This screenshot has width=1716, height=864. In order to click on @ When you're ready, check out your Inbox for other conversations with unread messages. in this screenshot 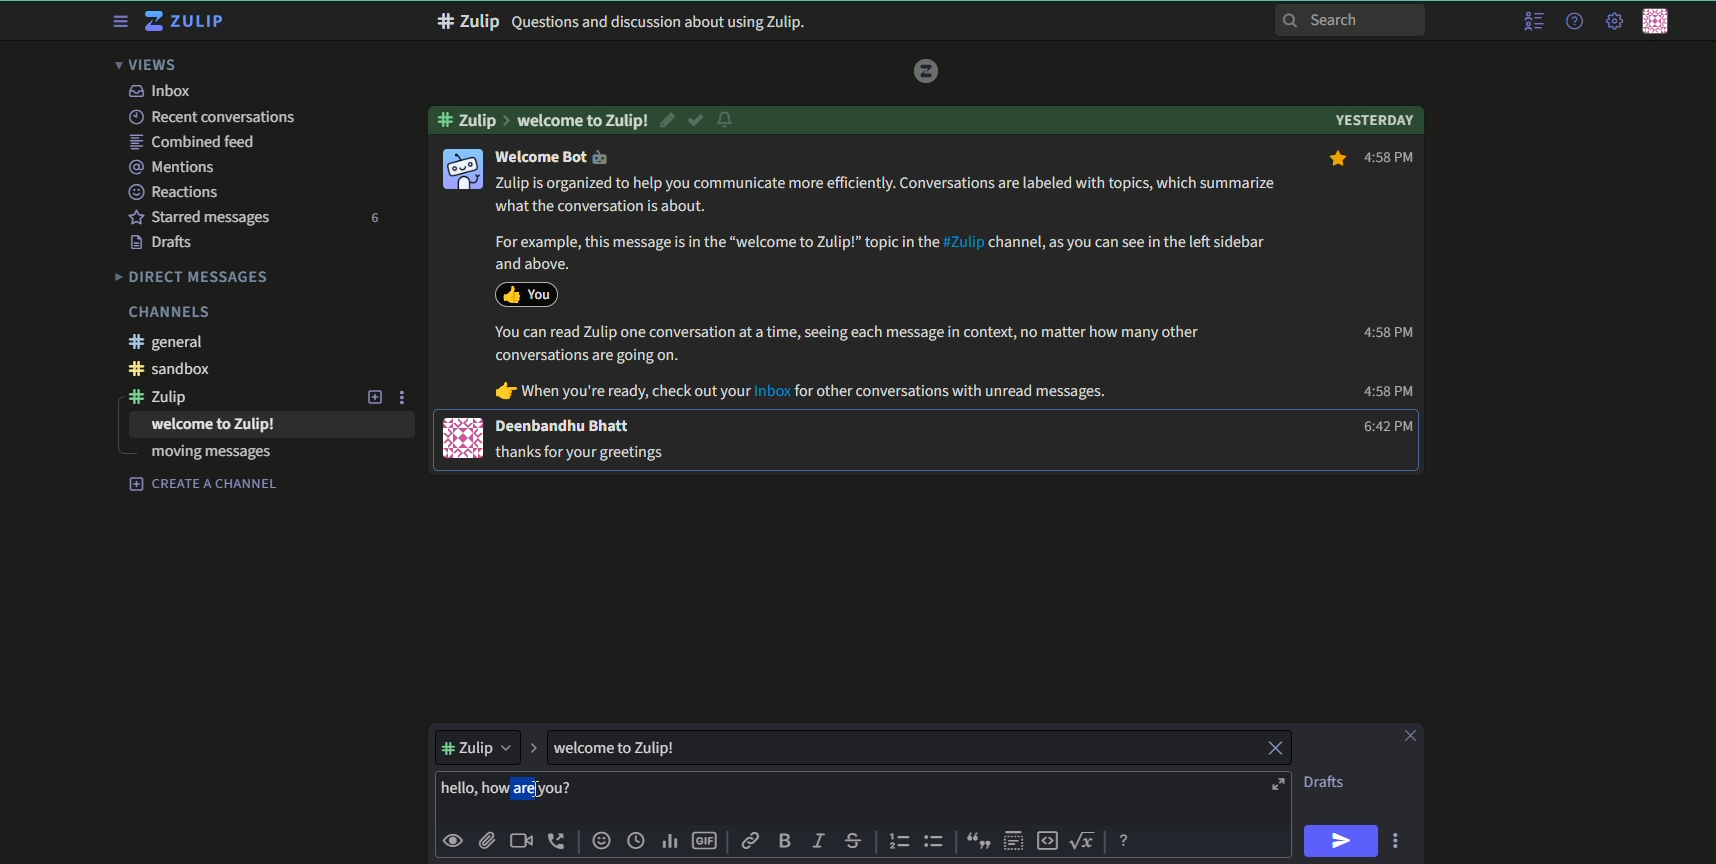, I will do `click(802, 392)`.